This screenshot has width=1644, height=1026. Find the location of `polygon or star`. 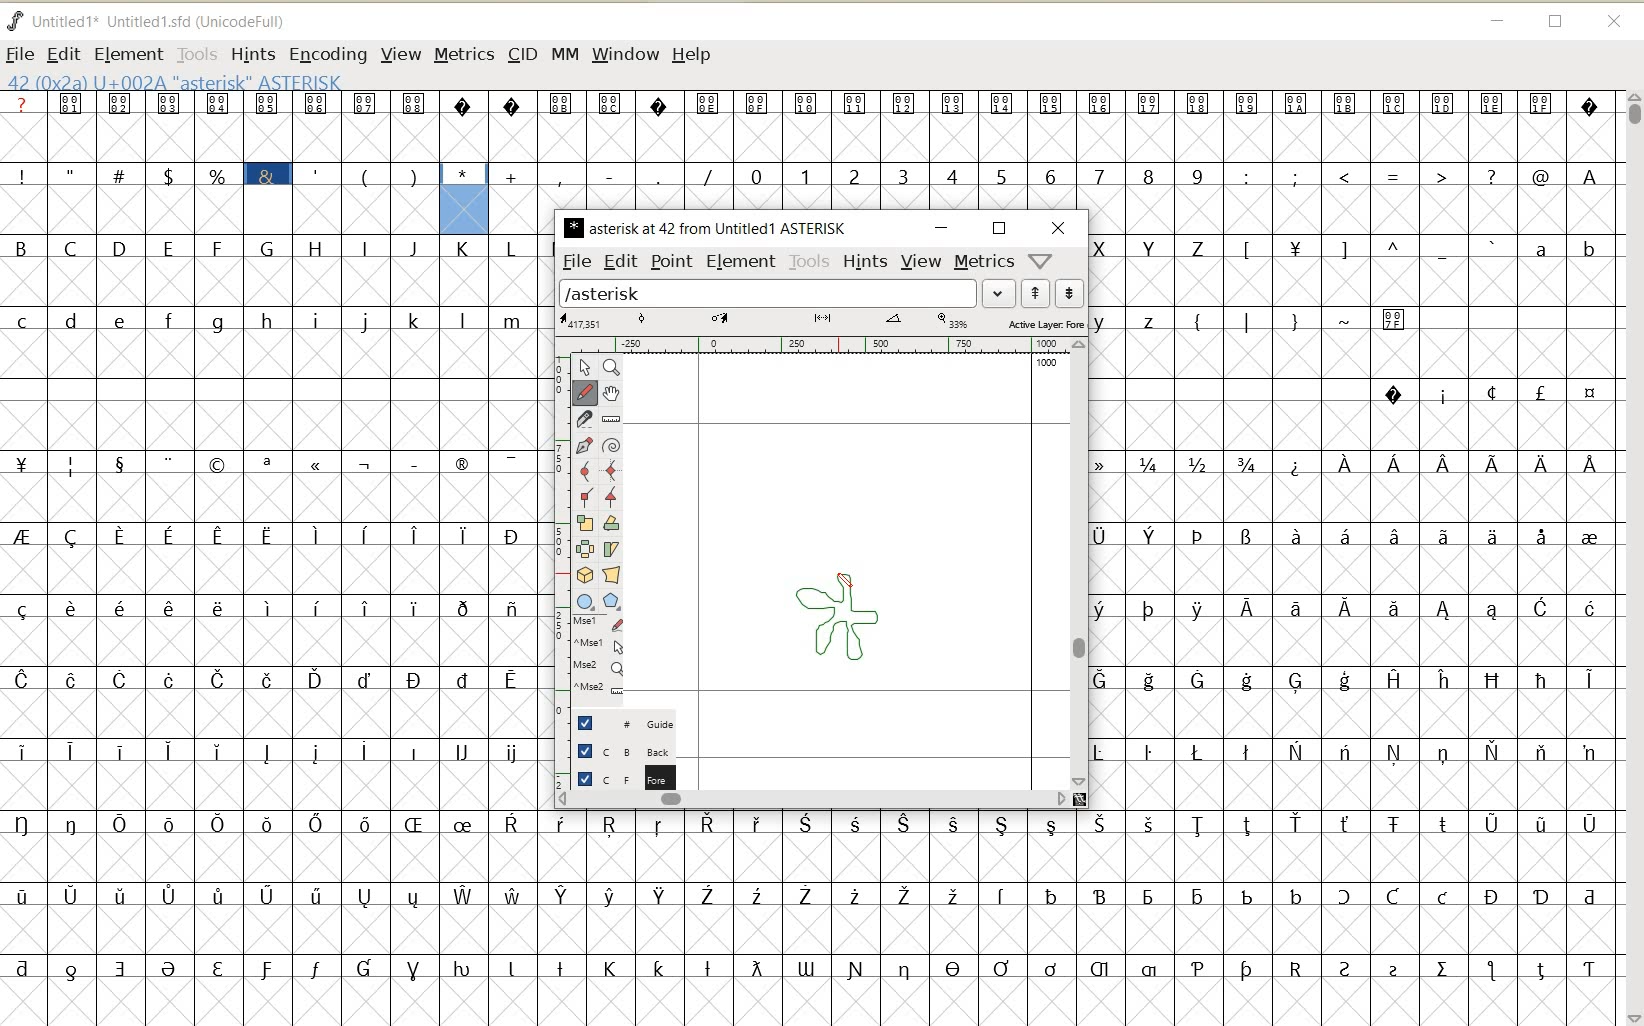

polygon or star is located at coordinates (612, 602).